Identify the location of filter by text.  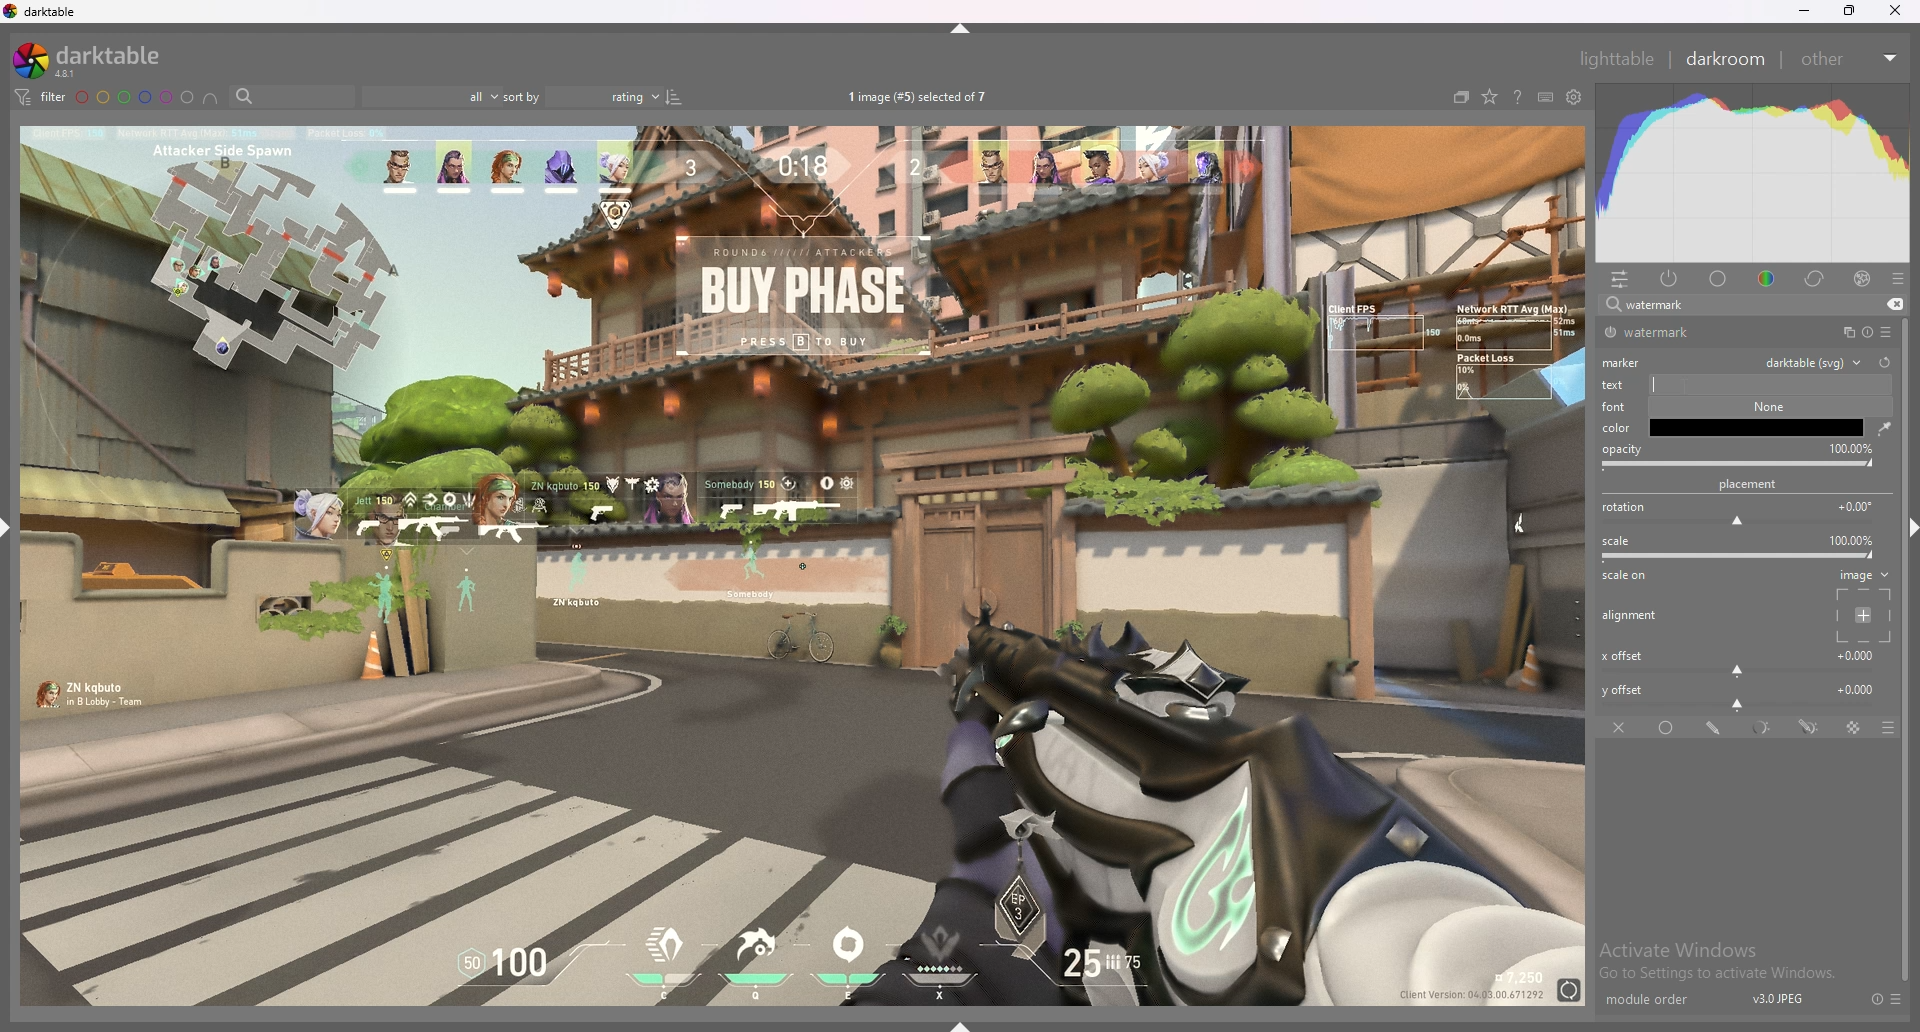
(292, 97).